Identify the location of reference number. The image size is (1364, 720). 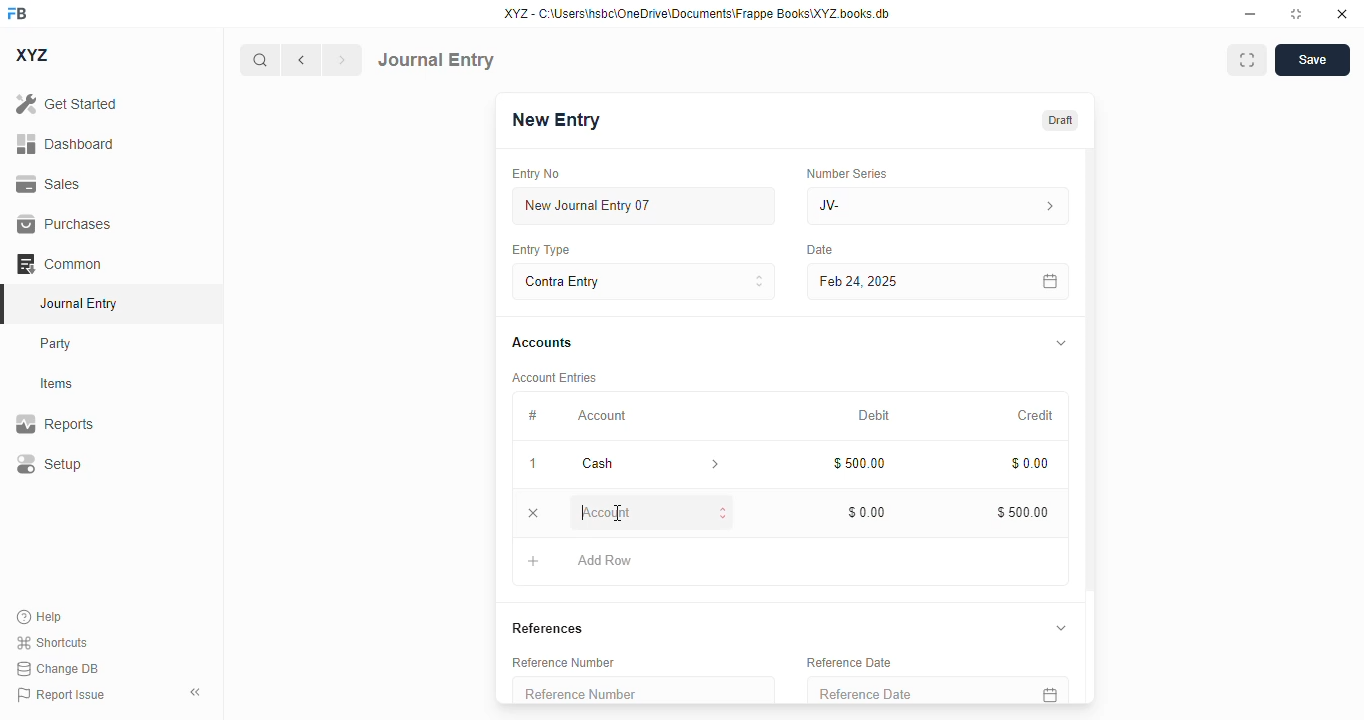
(562, 661).